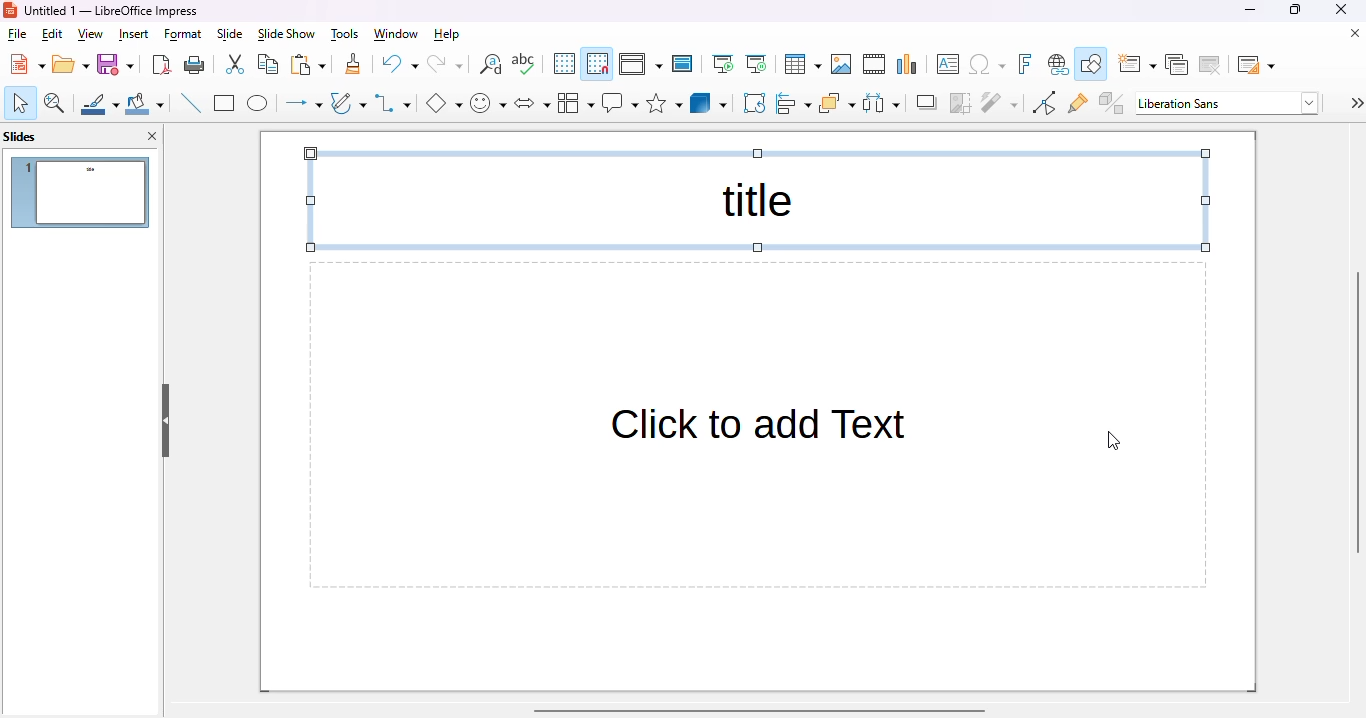 The height and width of the screenshot is (718, 1366). What do you see at coordinates (759, 201) in the screenshot?
I see `title` at bounding box center [759, 201].